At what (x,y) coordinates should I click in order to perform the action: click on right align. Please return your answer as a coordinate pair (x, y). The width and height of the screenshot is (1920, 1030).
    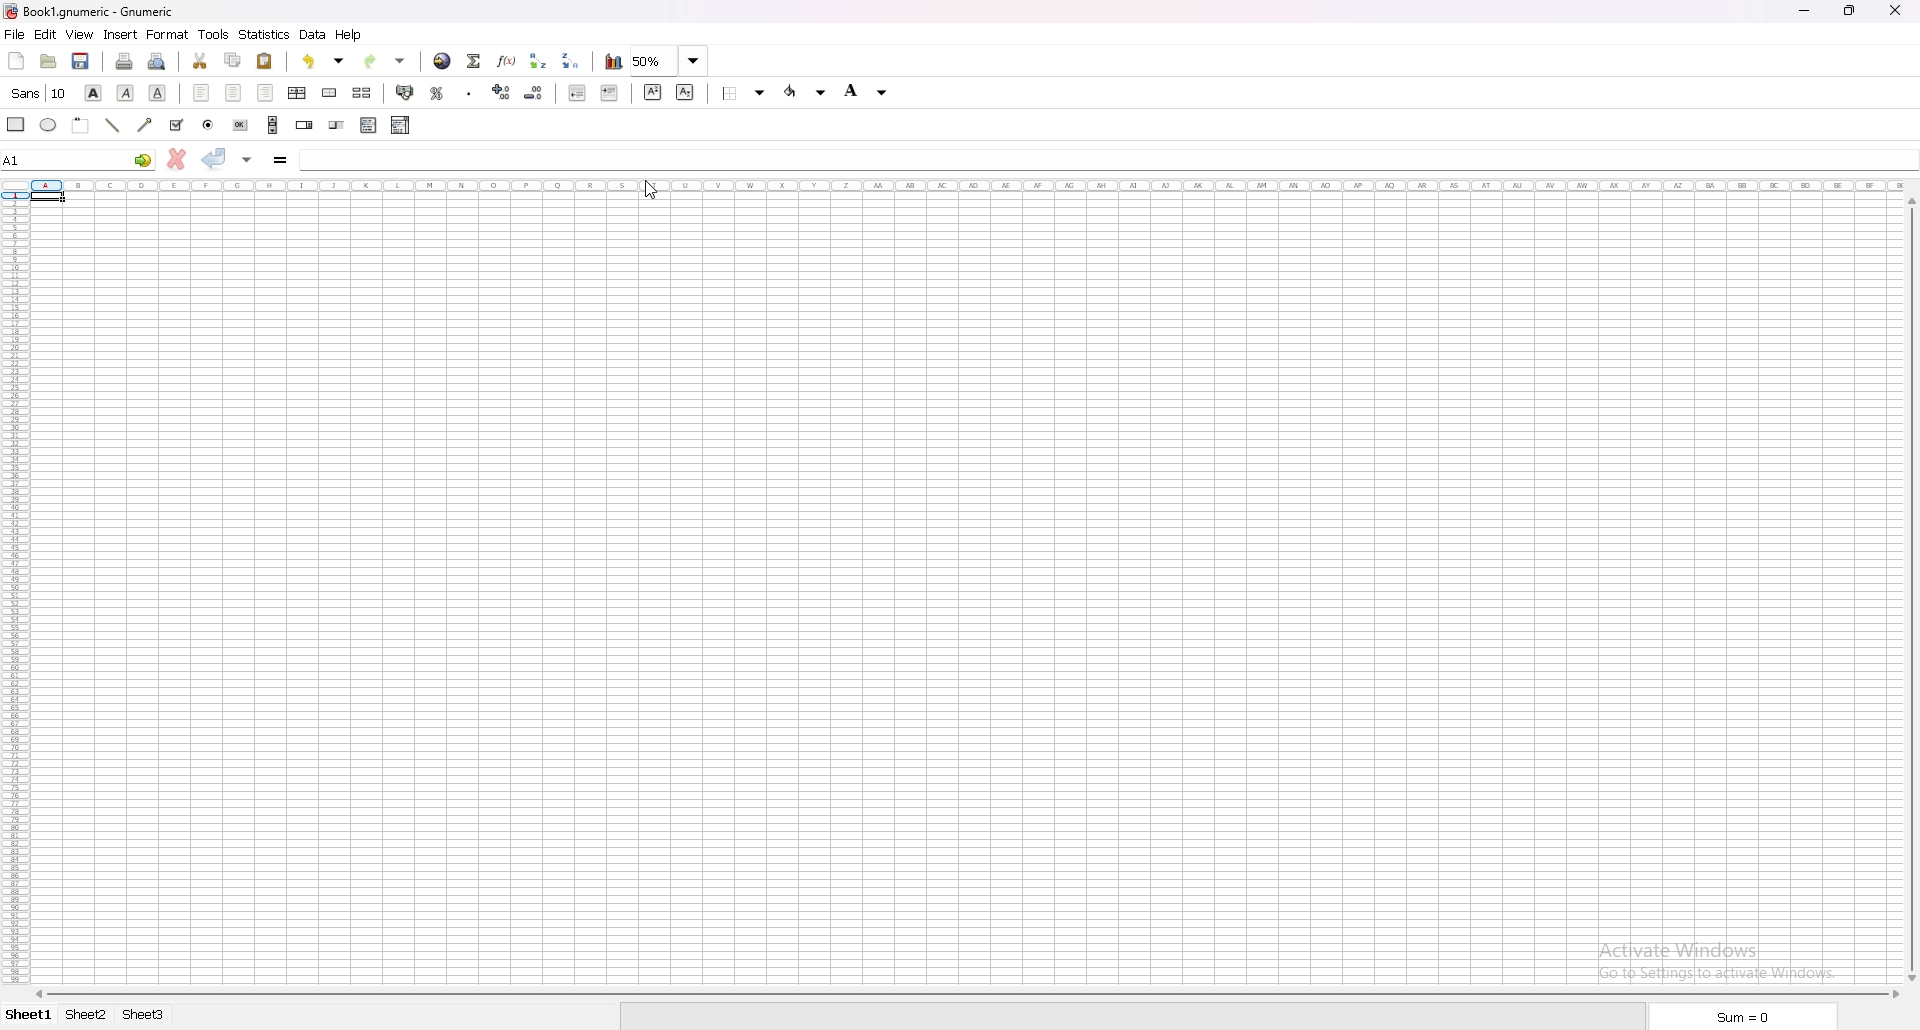
    Looking at the image, I should click on (265, 92).